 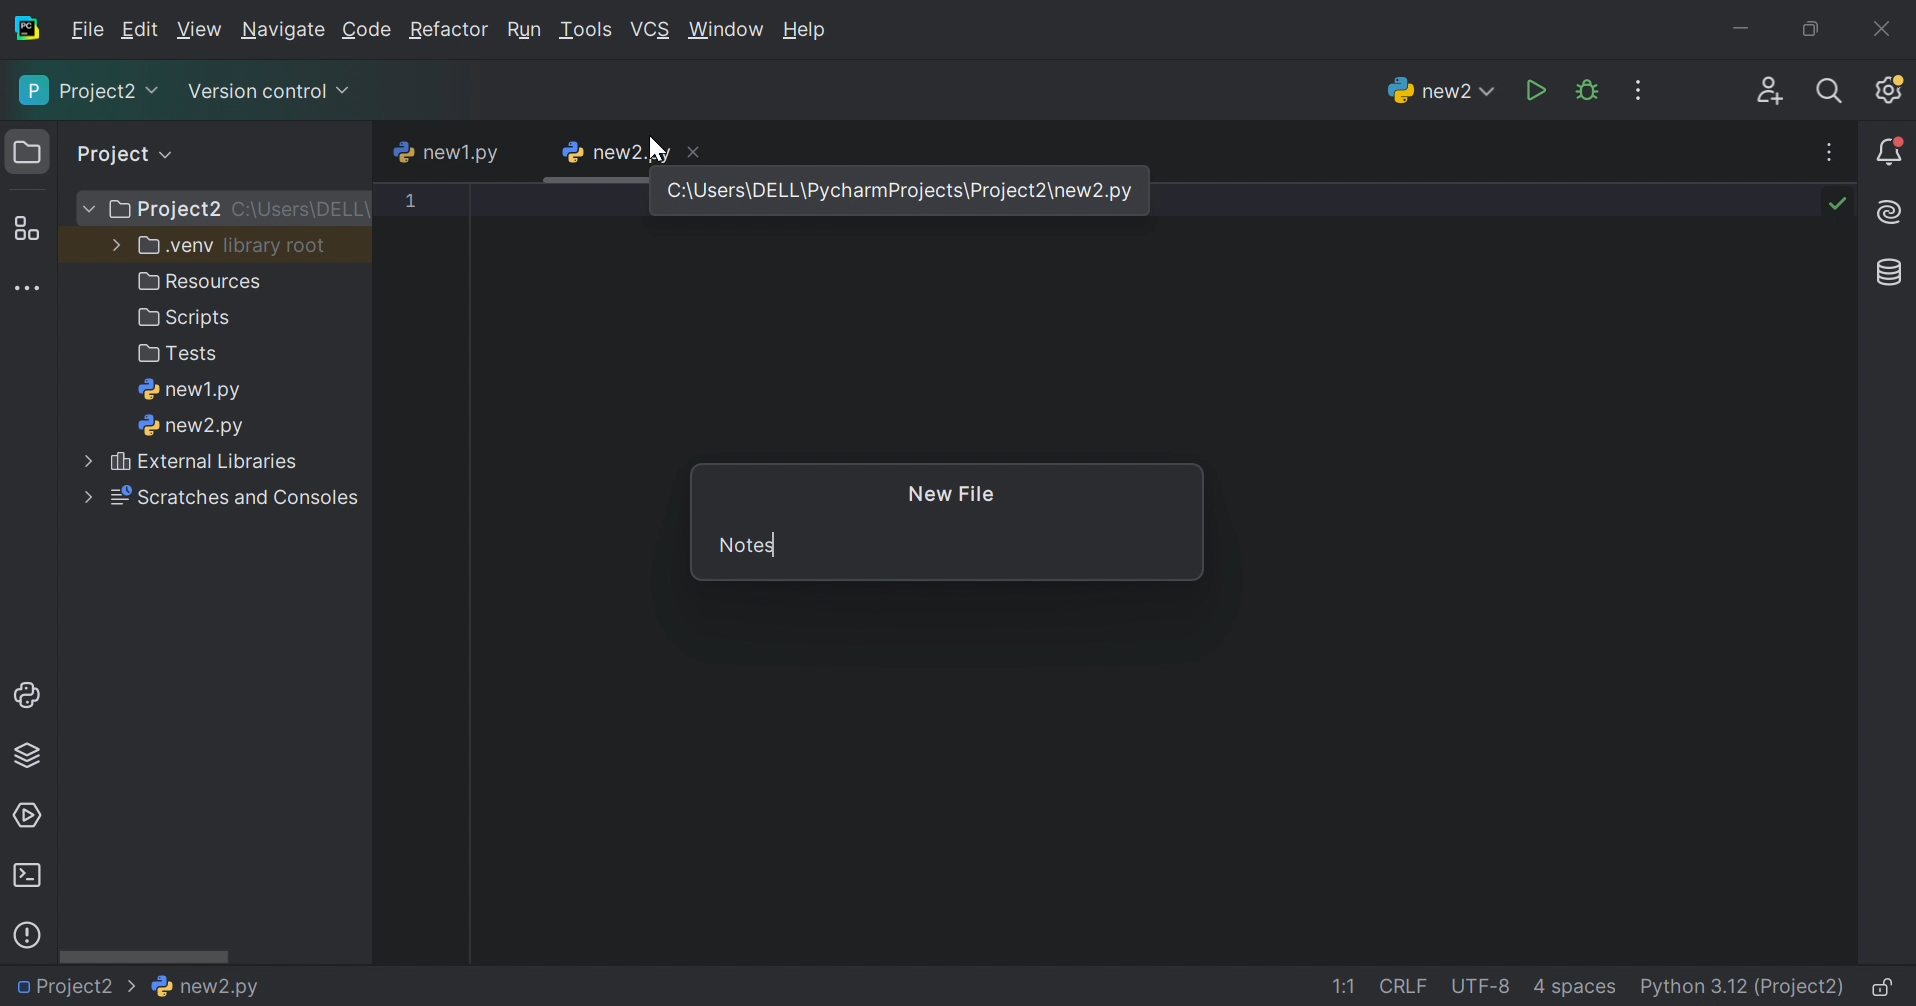 I want to click on 1:1, so click(x=1349, y=988).